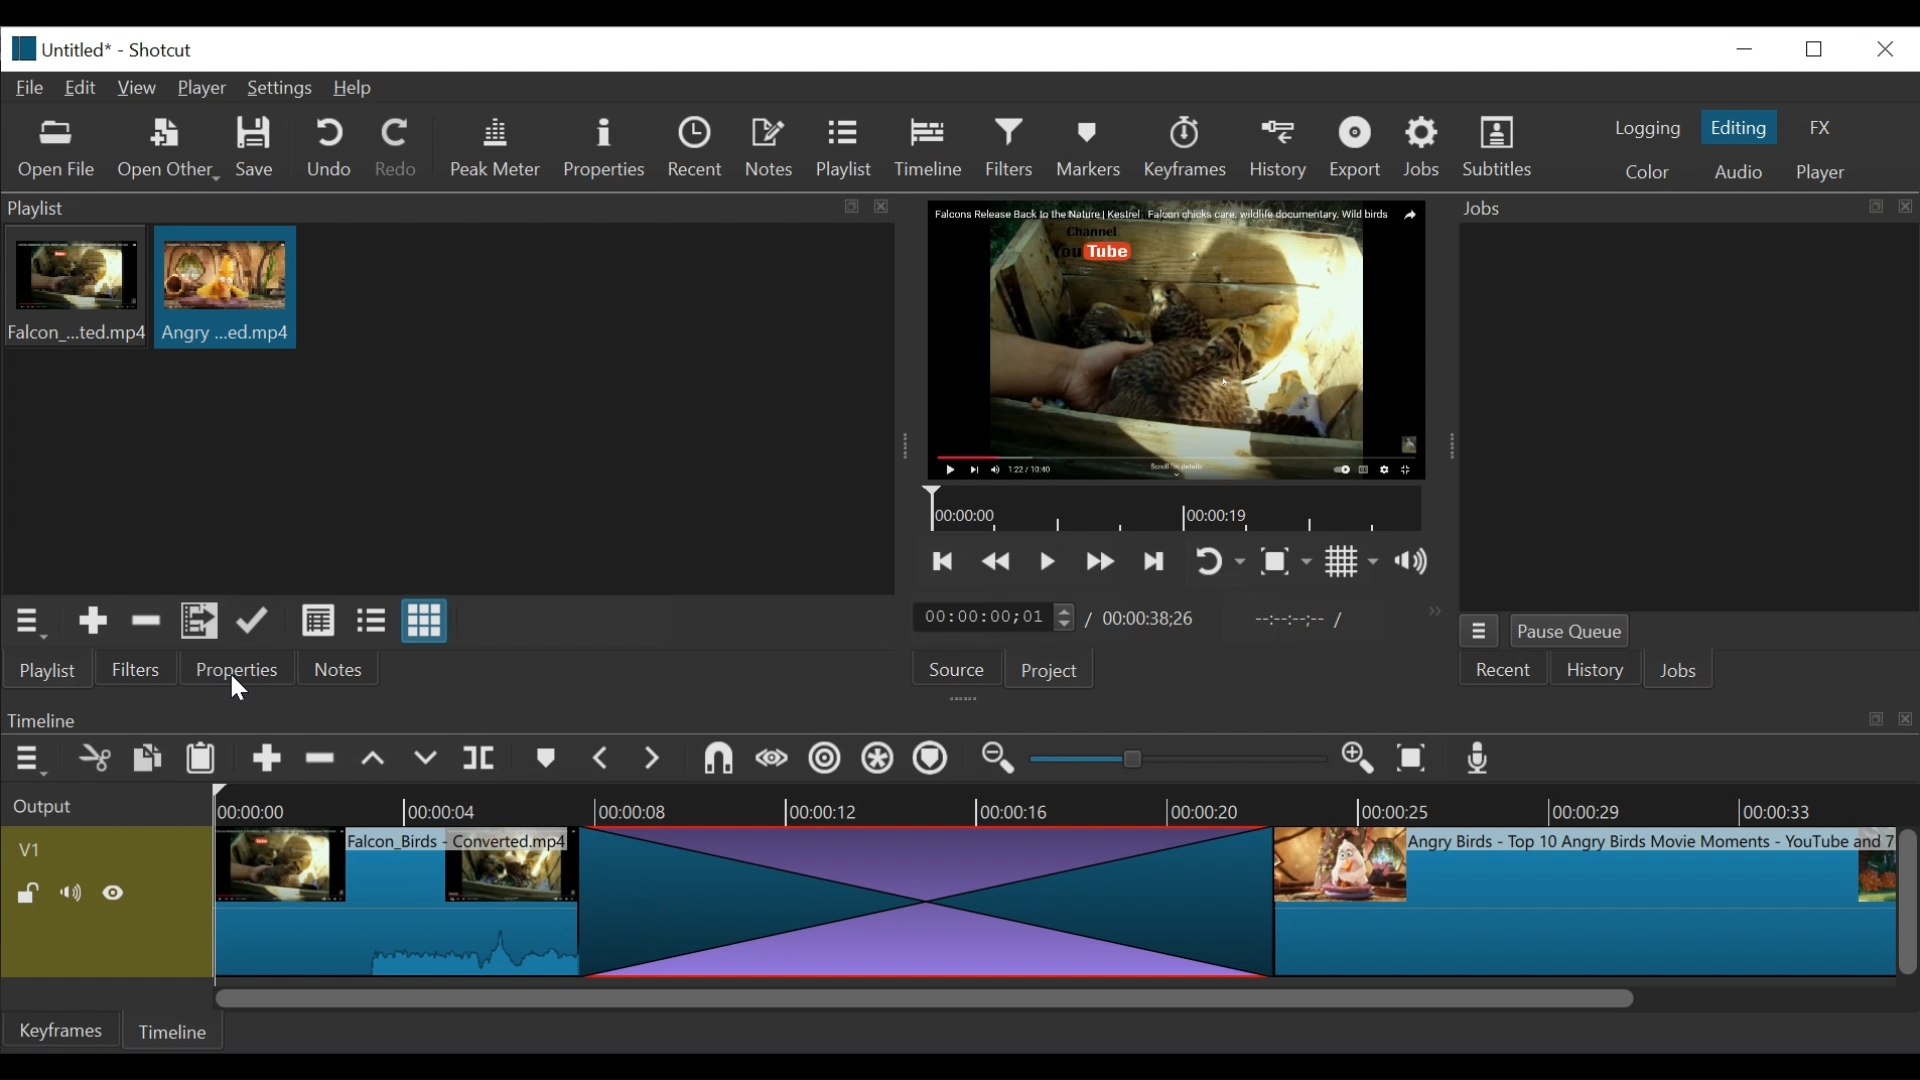 Image resolution: width=1920 pixels, height=1080 pixels. I want to click on Save, so click(256, 150).